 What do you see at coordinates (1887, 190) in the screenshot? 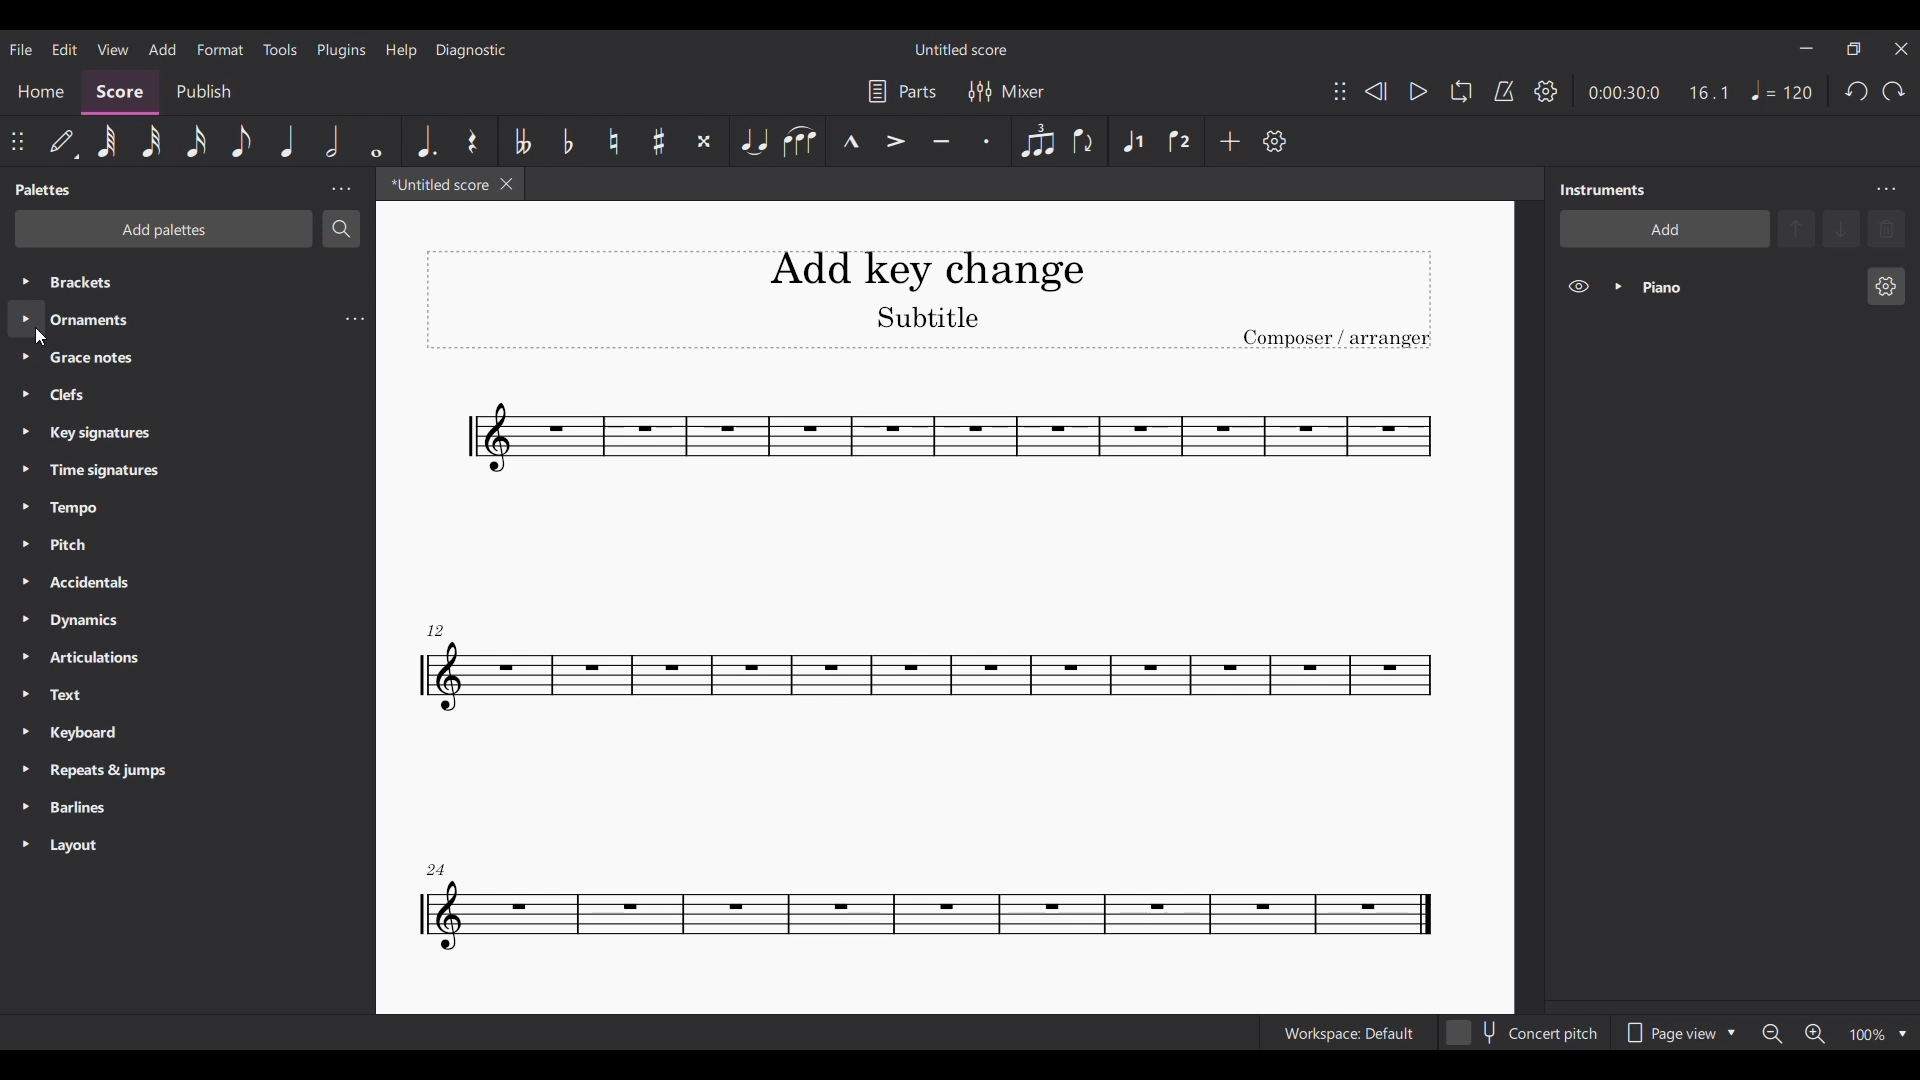
I see `Instruments settings` at bounding box center [1887, 190].